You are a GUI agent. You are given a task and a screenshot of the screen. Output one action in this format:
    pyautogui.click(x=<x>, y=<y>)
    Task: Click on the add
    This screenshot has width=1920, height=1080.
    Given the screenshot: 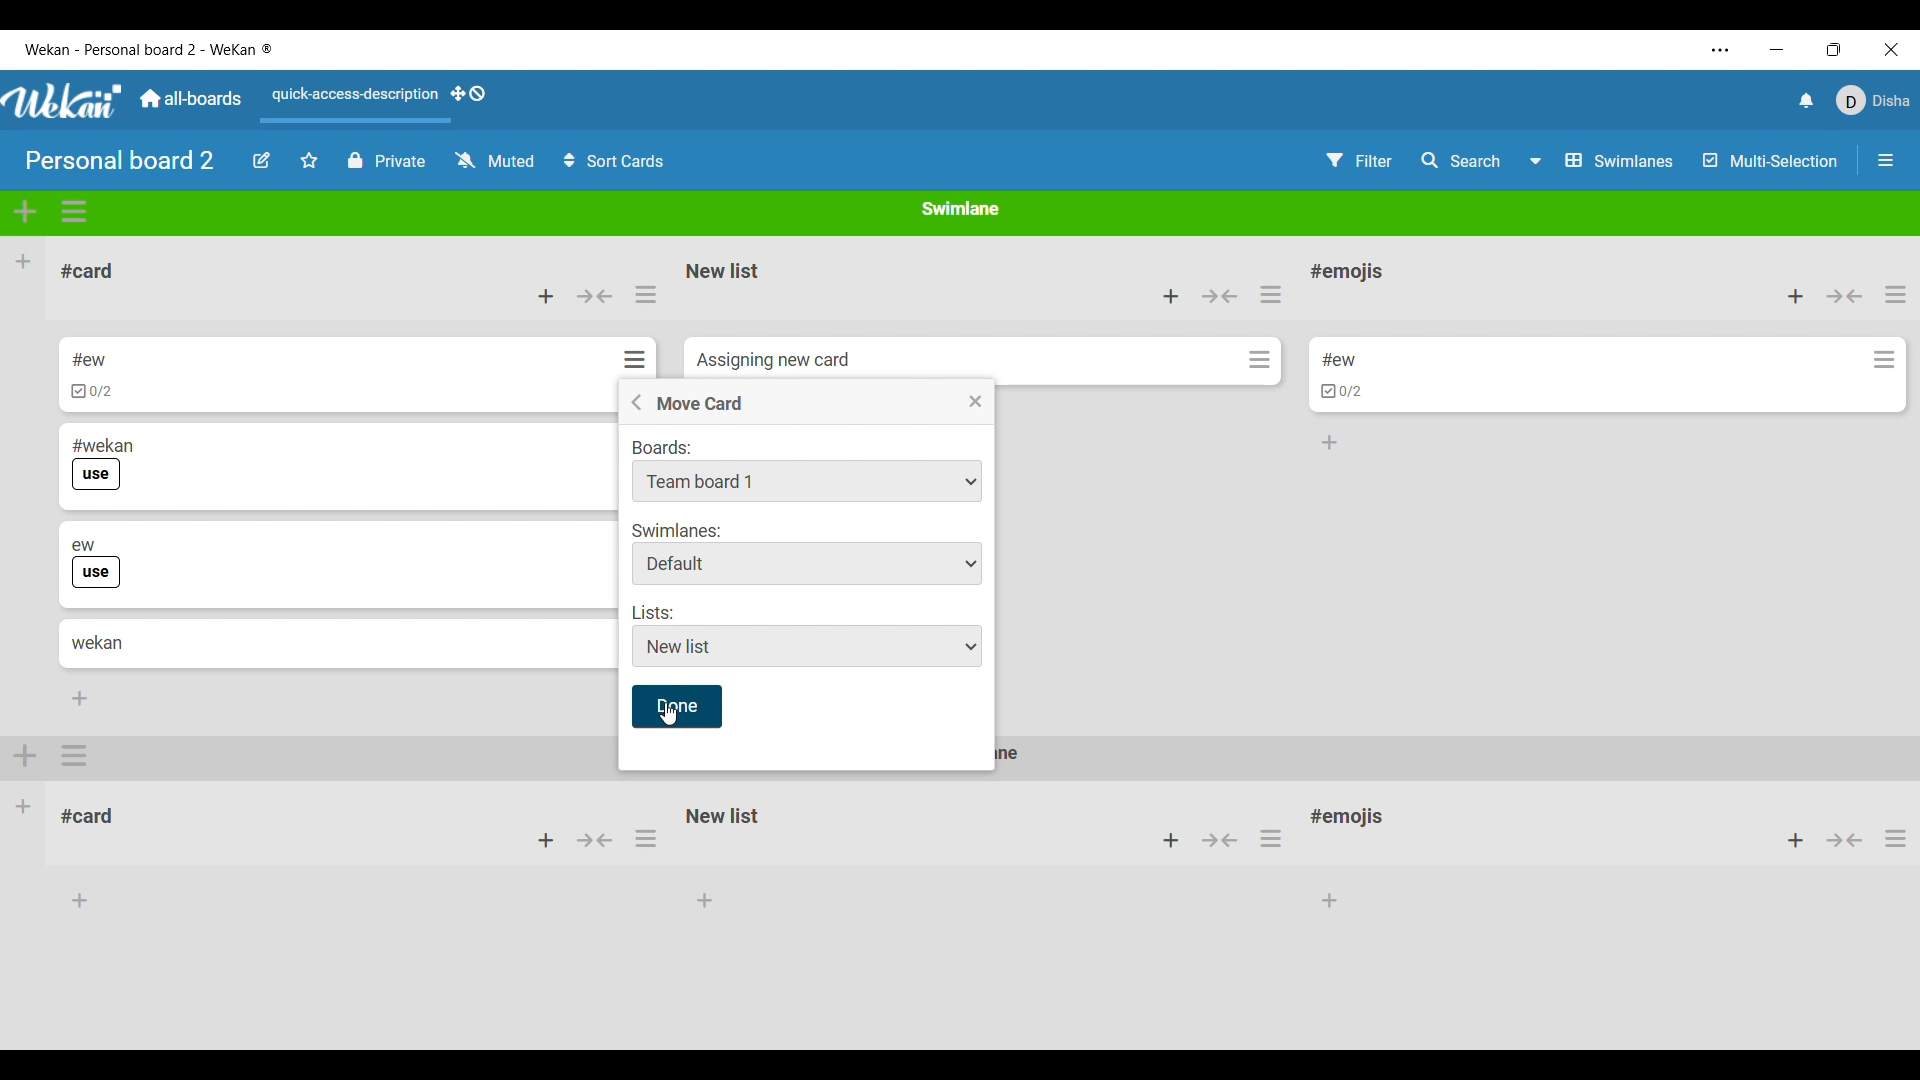 What is the action you would take?
    pyautogui.click(x=26, y=753)
    